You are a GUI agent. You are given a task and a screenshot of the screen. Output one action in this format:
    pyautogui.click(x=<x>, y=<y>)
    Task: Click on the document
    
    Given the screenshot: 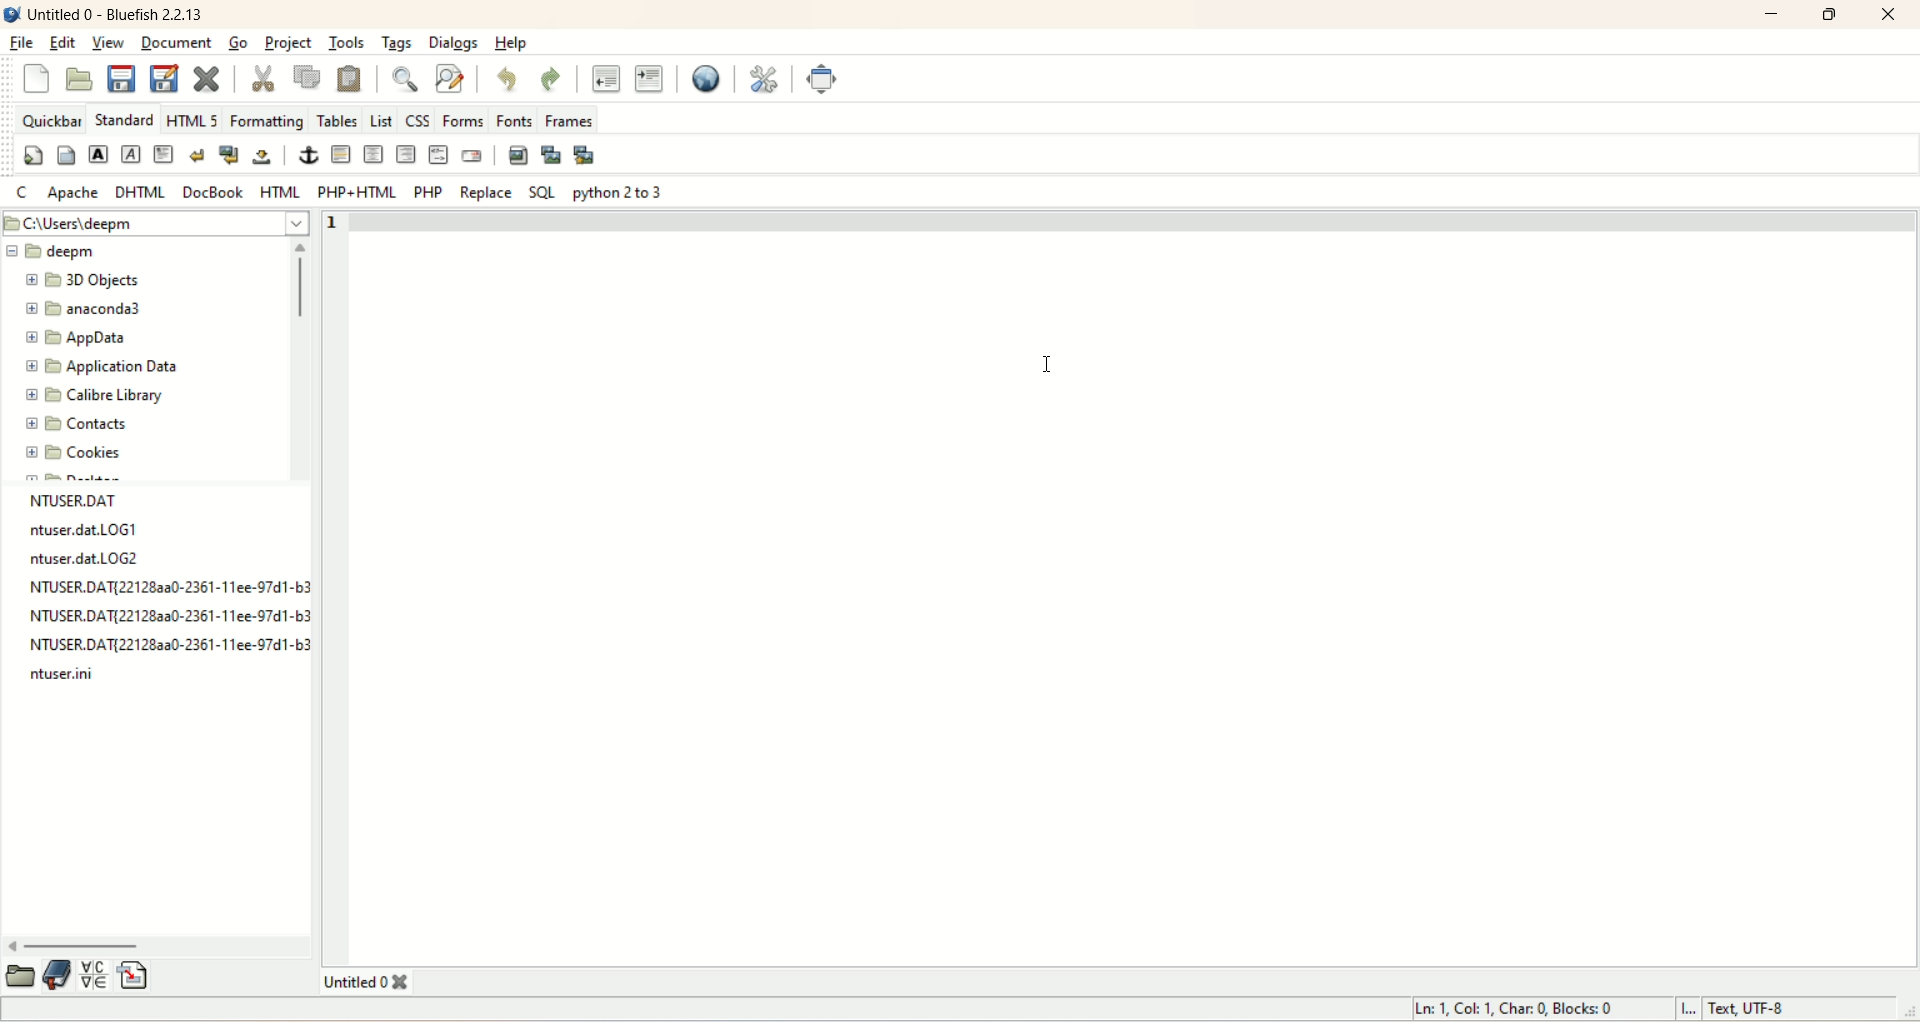 What is the action you would take?
    pyautogui.click(x=177, y=43)
    